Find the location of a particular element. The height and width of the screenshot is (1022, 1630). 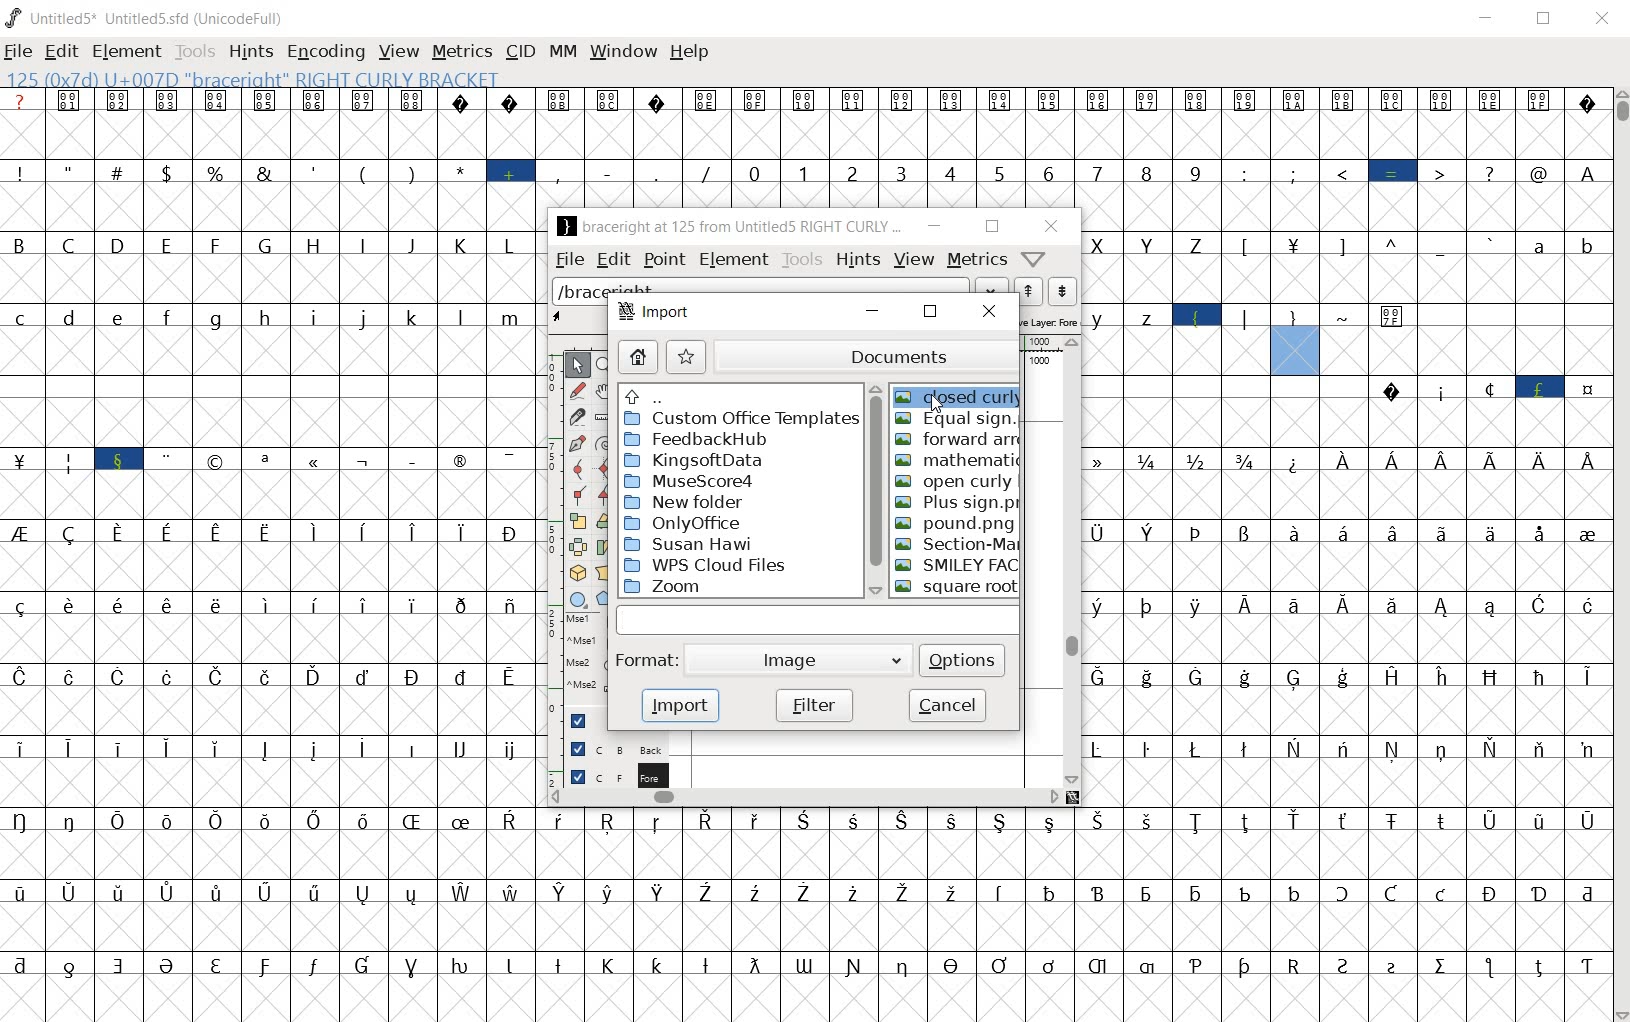

cancel is located at coordinates (949, 707).